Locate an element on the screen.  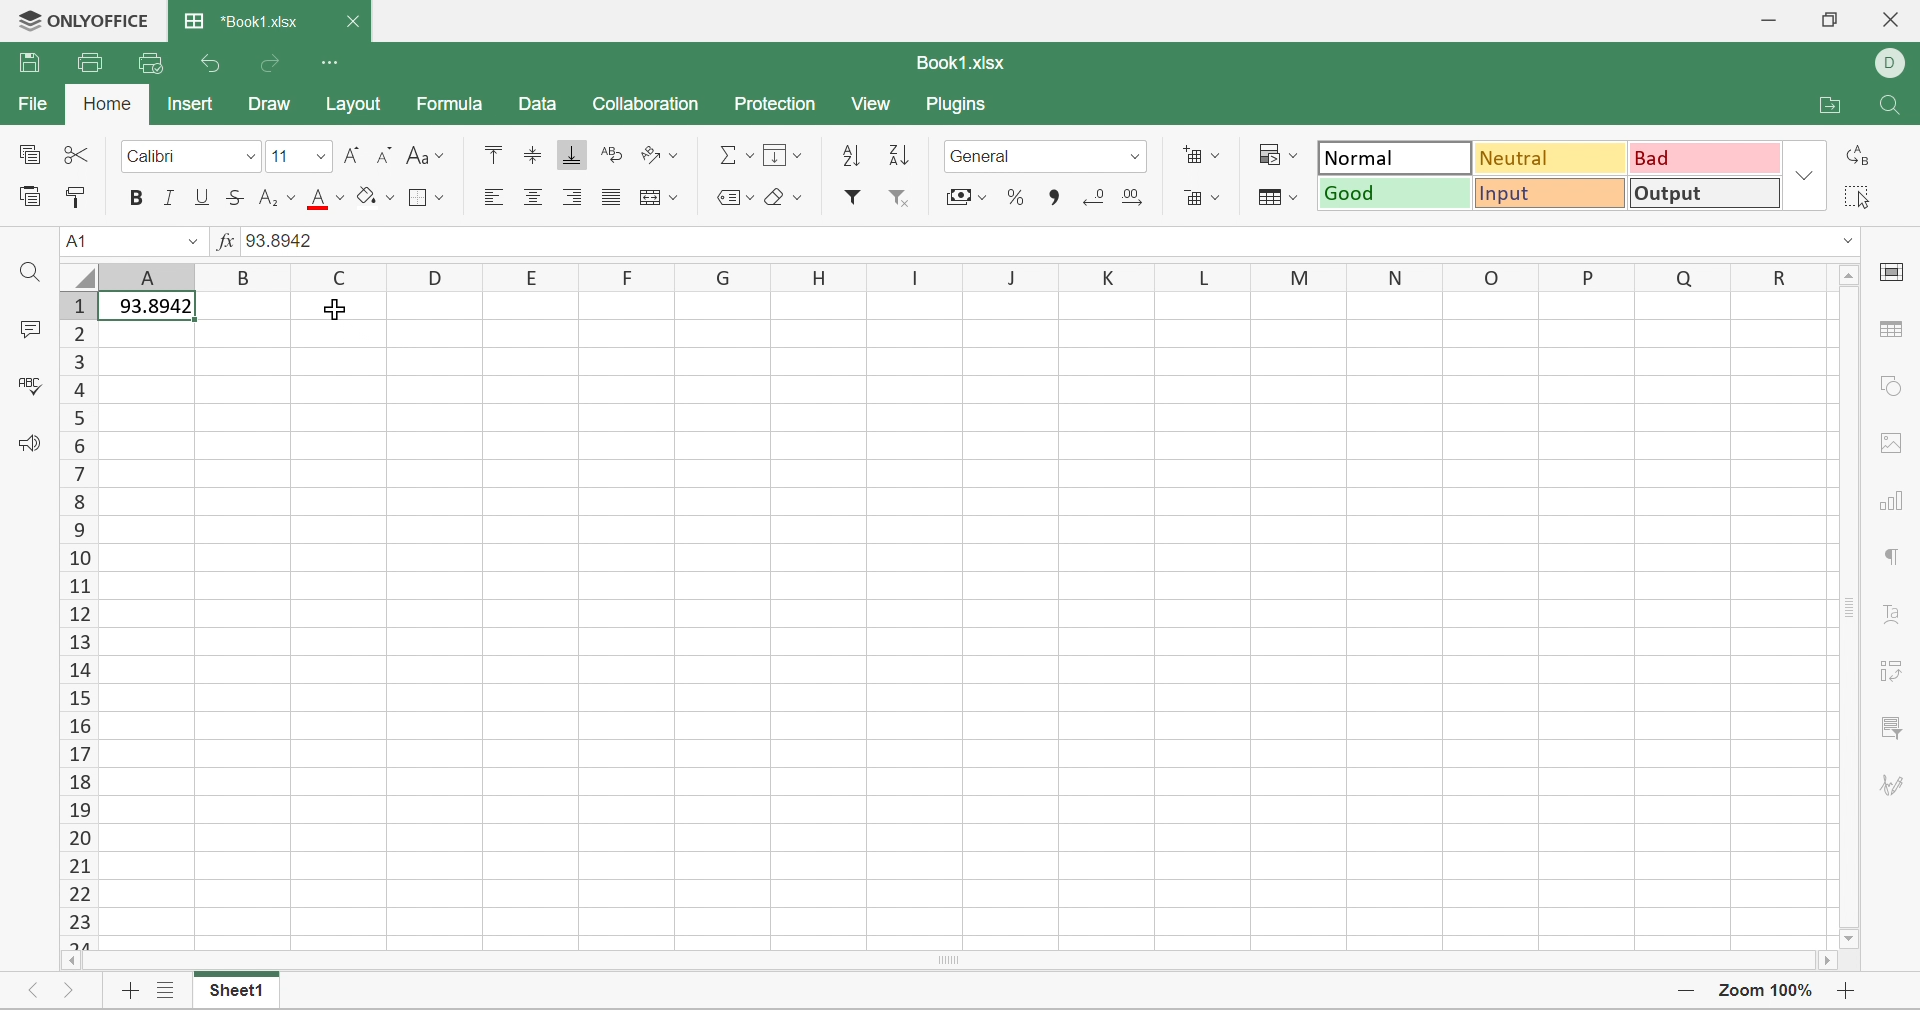
Scroll Bar is located at coordinates (945, 962).